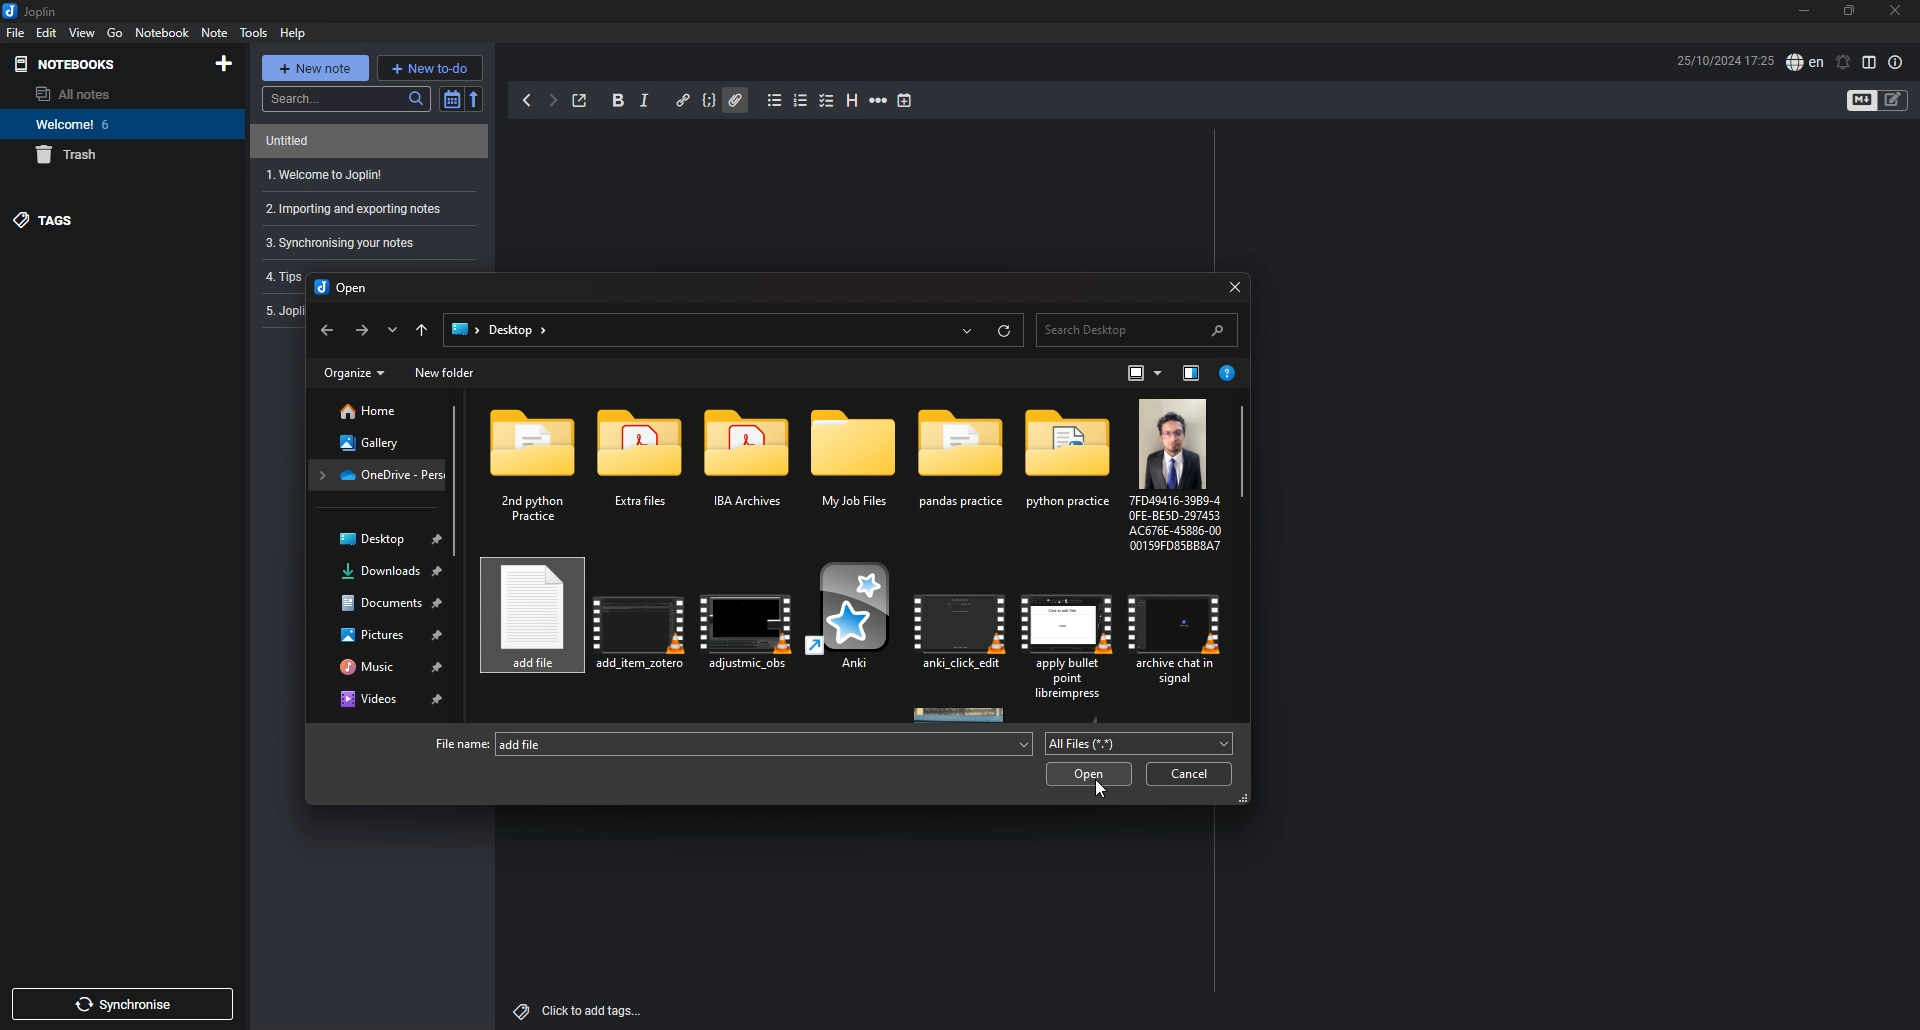 Image resolution: width=1920 pixels, height=1030 pixels. Describe the element at coordinates (963, 469) in the screenshot. I see `folder` at that location.